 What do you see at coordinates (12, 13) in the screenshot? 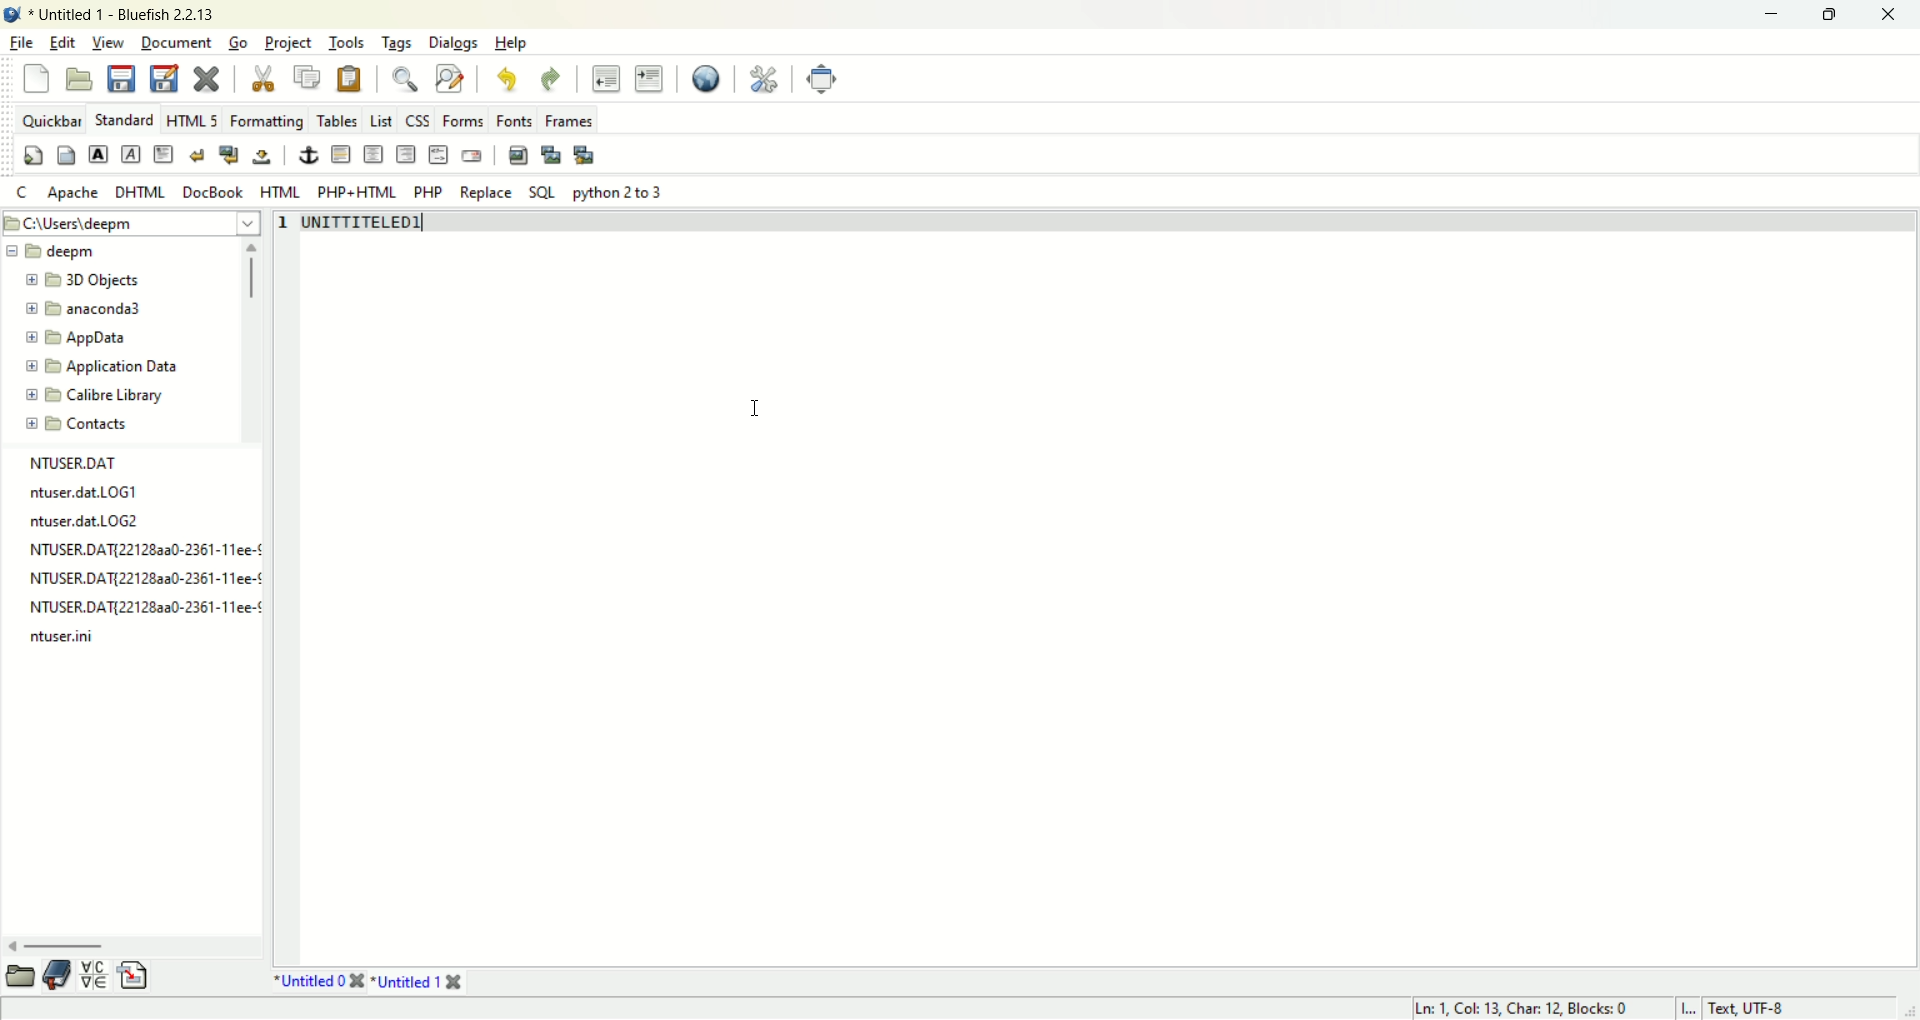
I see `logo` at bounding box center [12, 13].